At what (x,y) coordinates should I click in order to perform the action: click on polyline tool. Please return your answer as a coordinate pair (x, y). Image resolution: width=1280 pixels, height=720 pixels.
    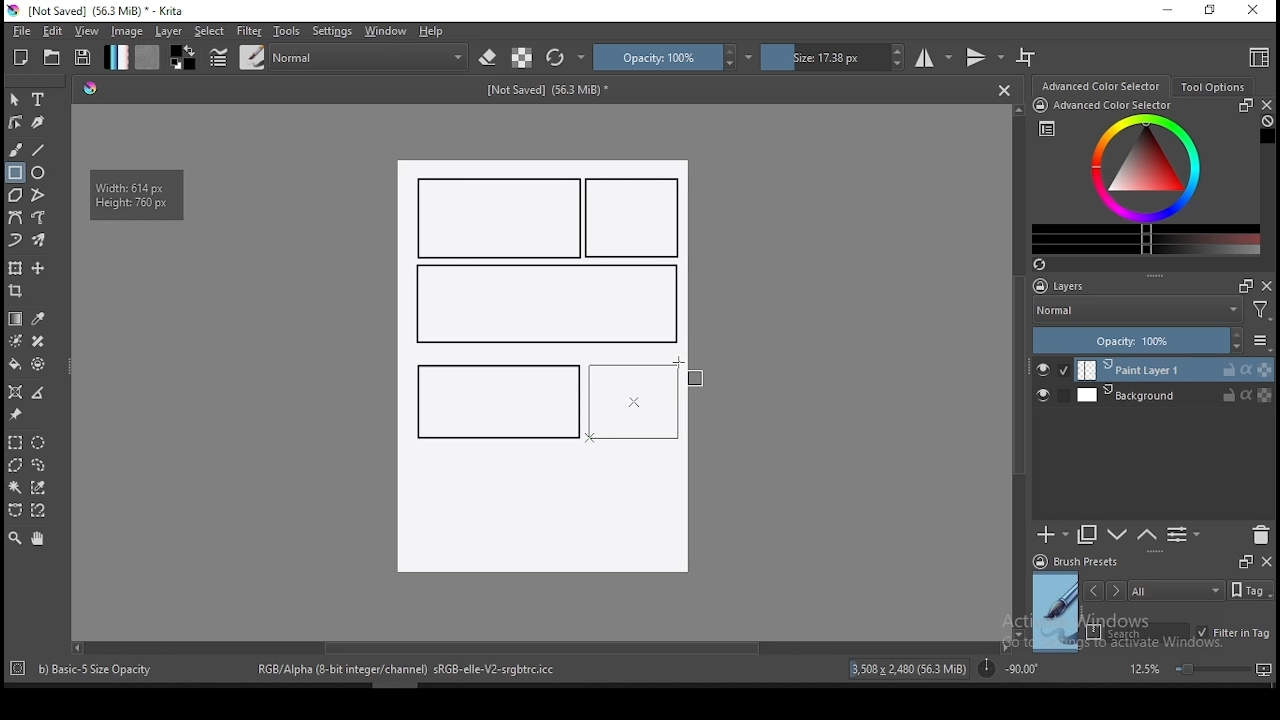
    Looking at the image, I should click on (38, 193).